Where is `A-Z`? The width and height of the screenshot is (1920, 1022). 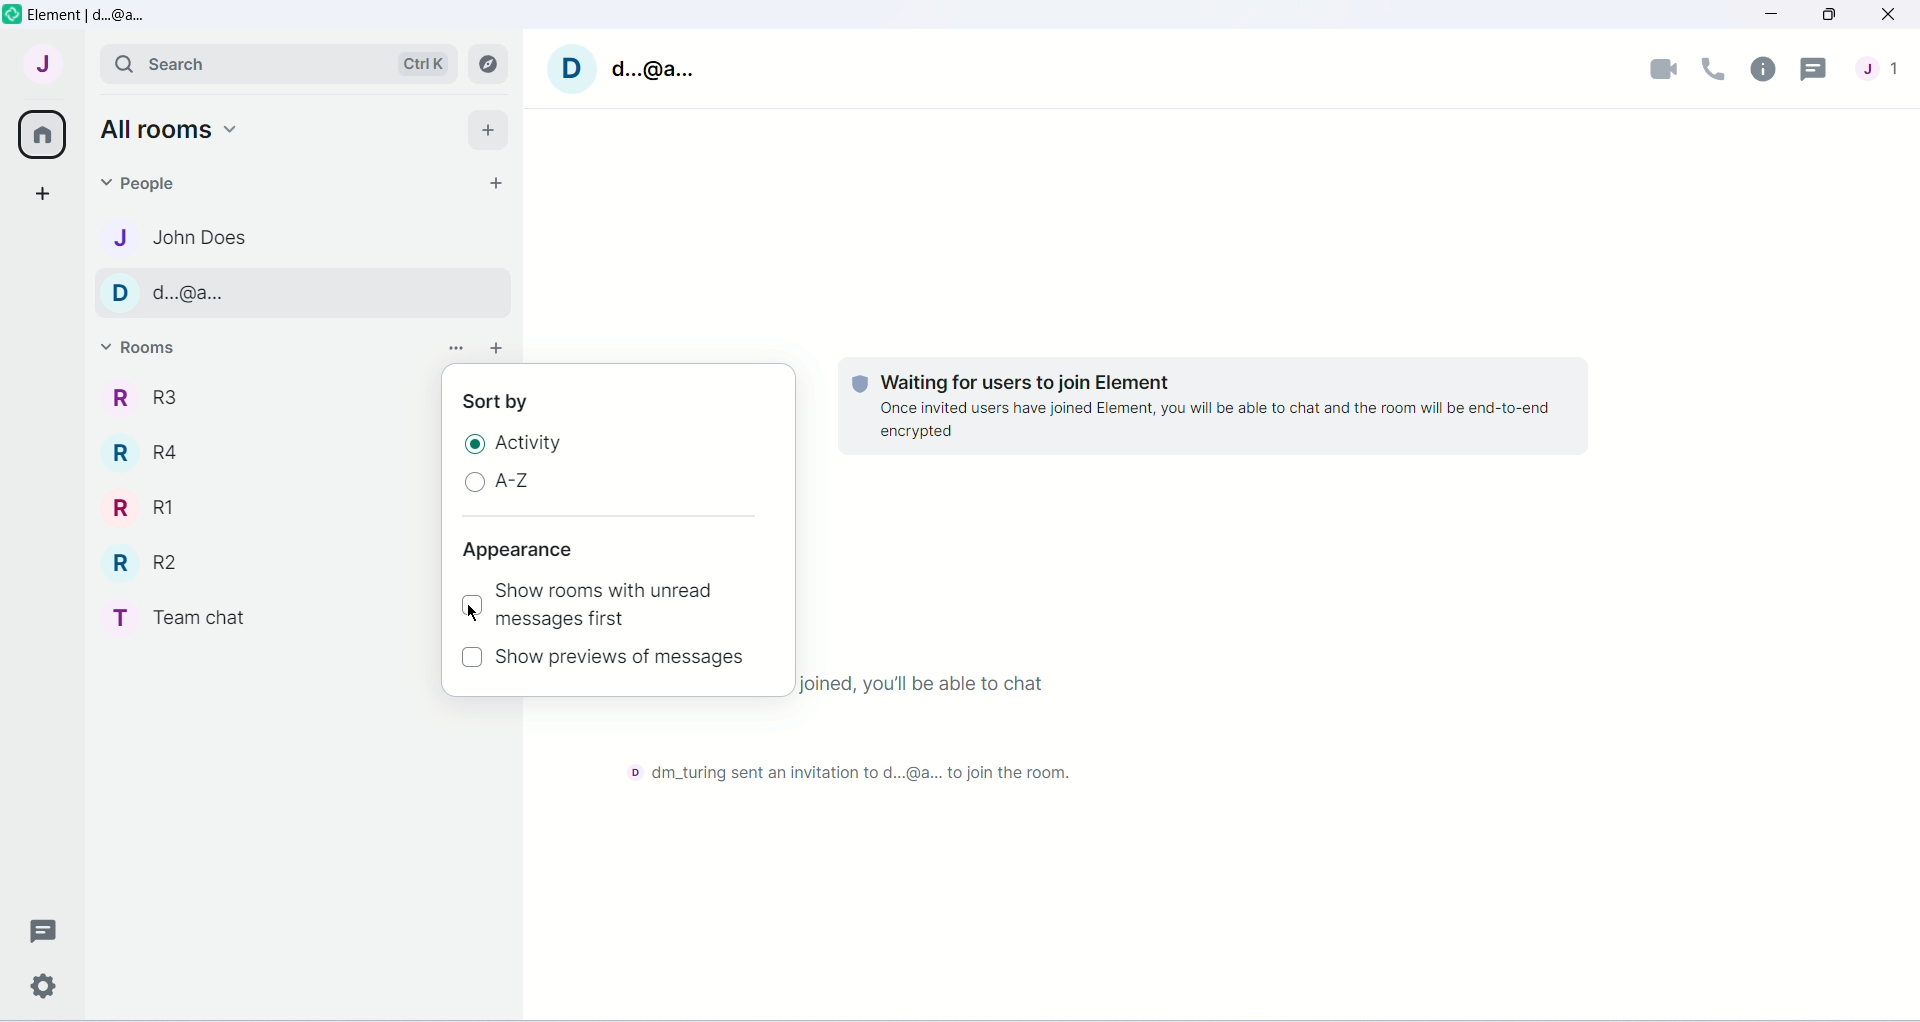
A-Z is located at coordinates (512, 481).